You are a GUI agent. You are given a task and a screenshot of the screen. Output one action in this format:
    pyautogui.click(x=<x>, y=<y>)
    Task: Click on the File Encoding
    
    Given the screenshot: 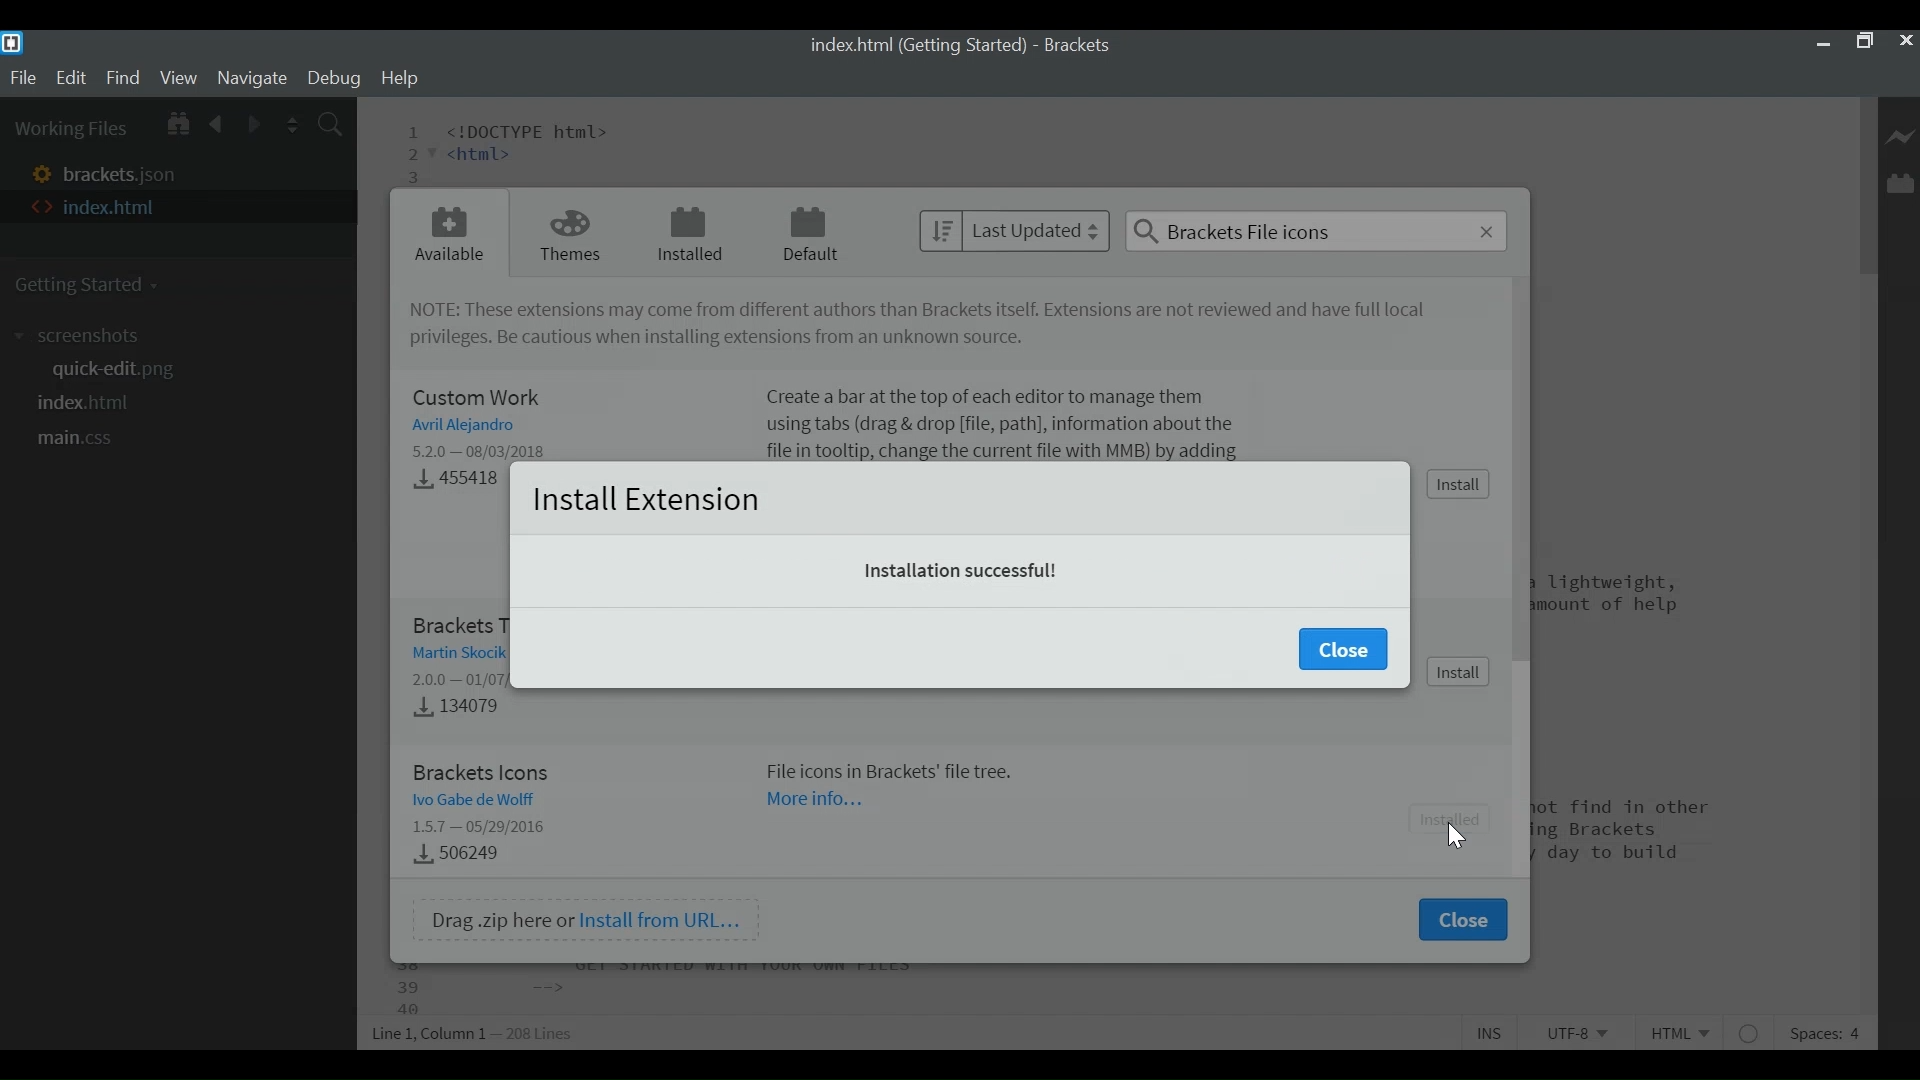 What is the action you would take?
    pyautogui.click(x=1573, y=1032)
    